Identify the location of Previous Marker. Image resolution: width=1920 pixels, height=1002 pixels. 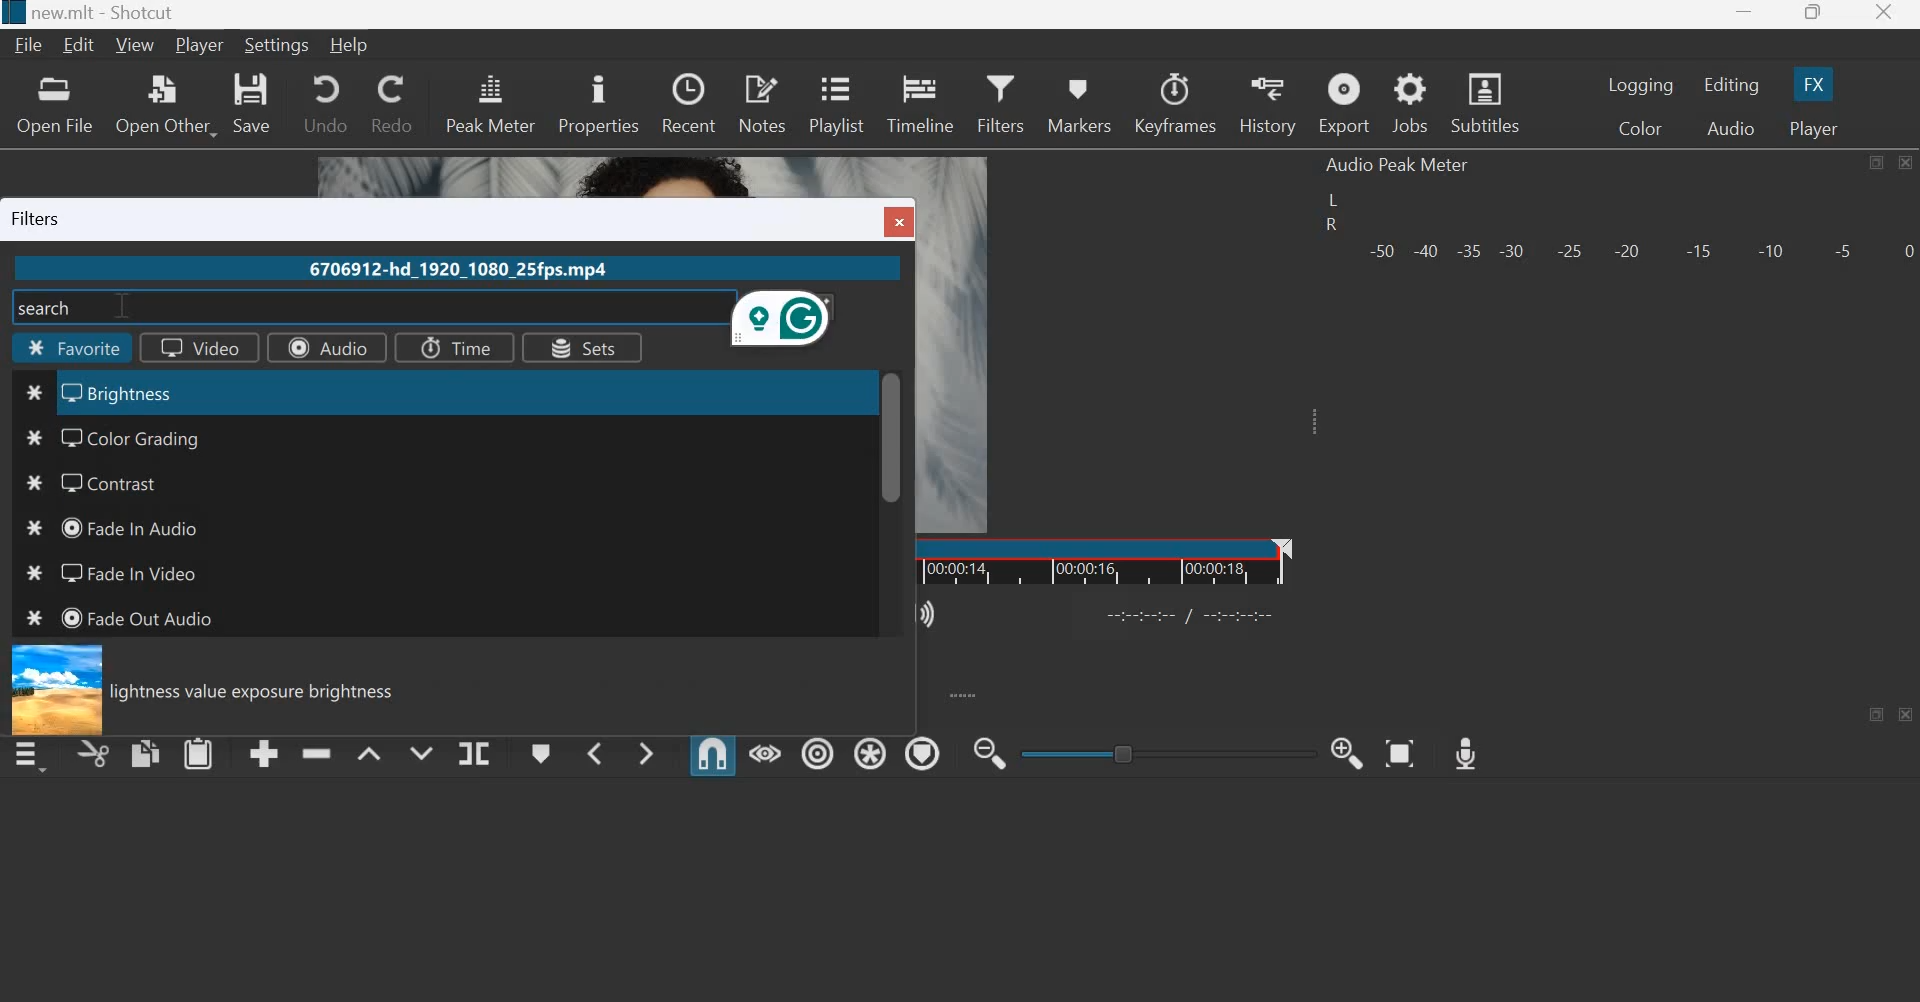
(594, 752).